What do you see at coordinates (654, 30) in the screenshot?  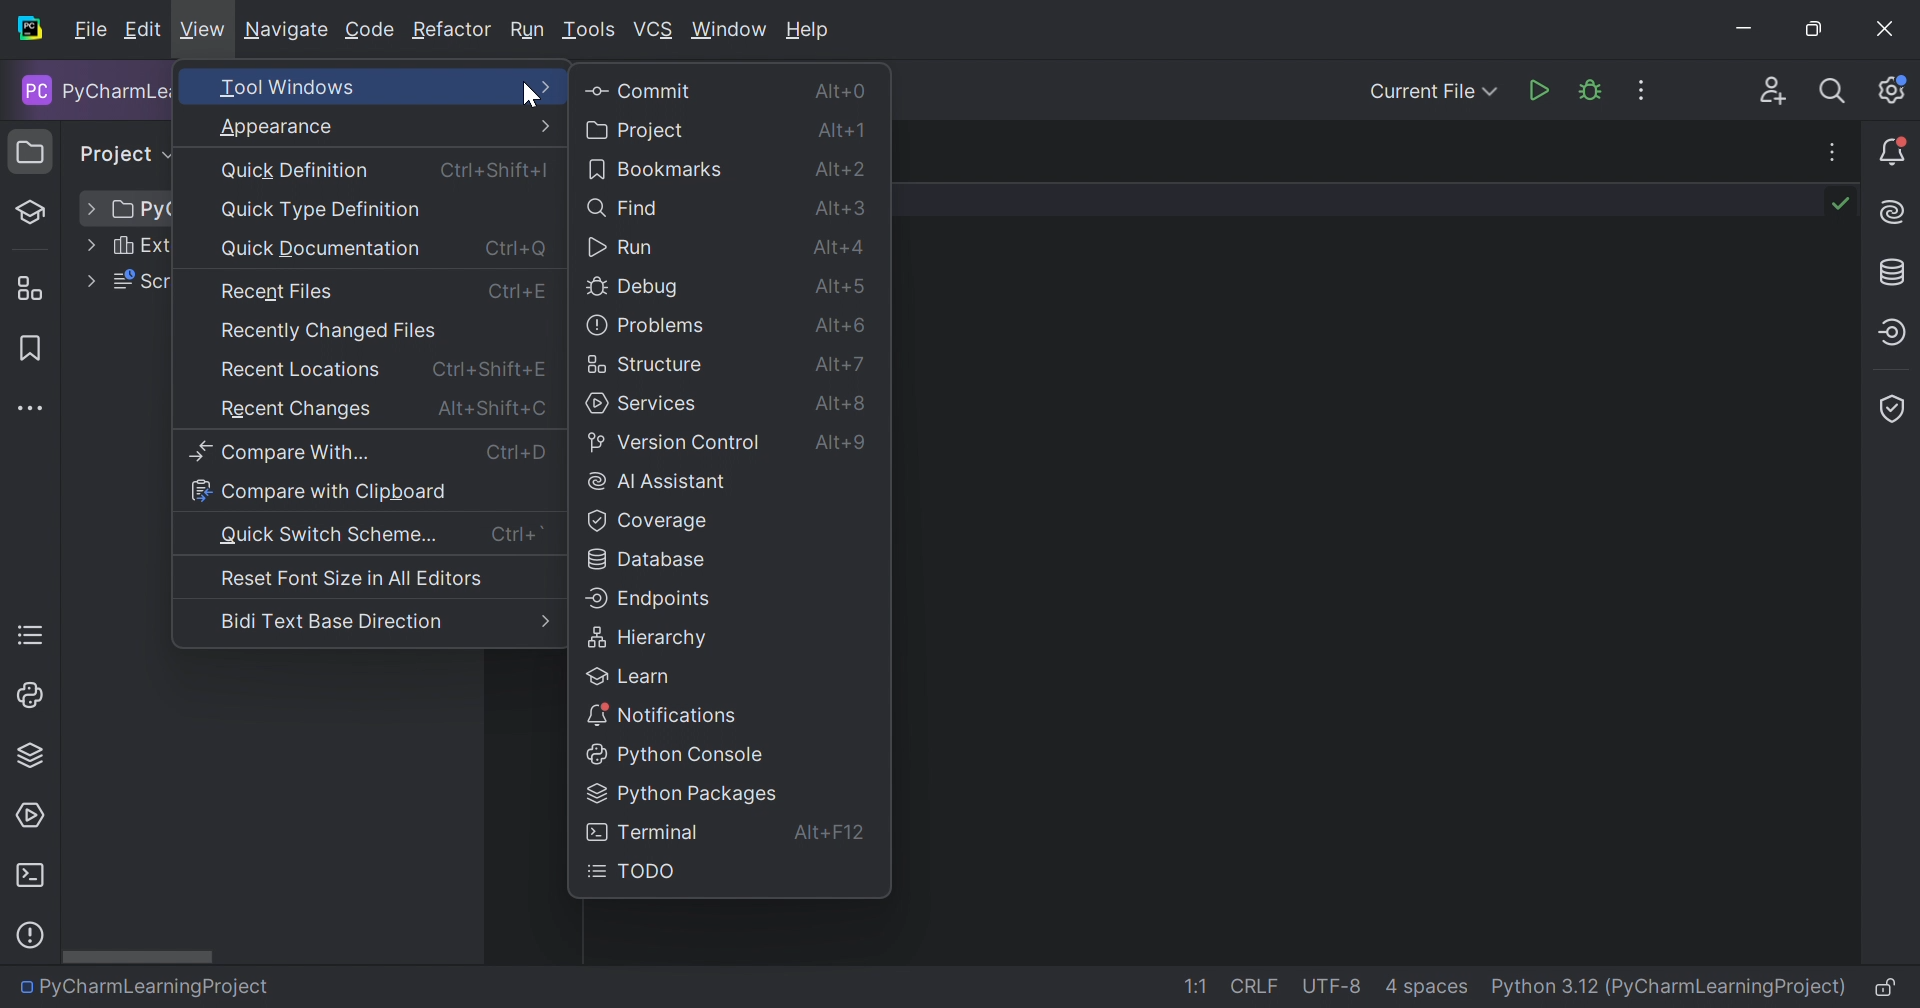 I see `VCS` at bounding box center [654, 30].